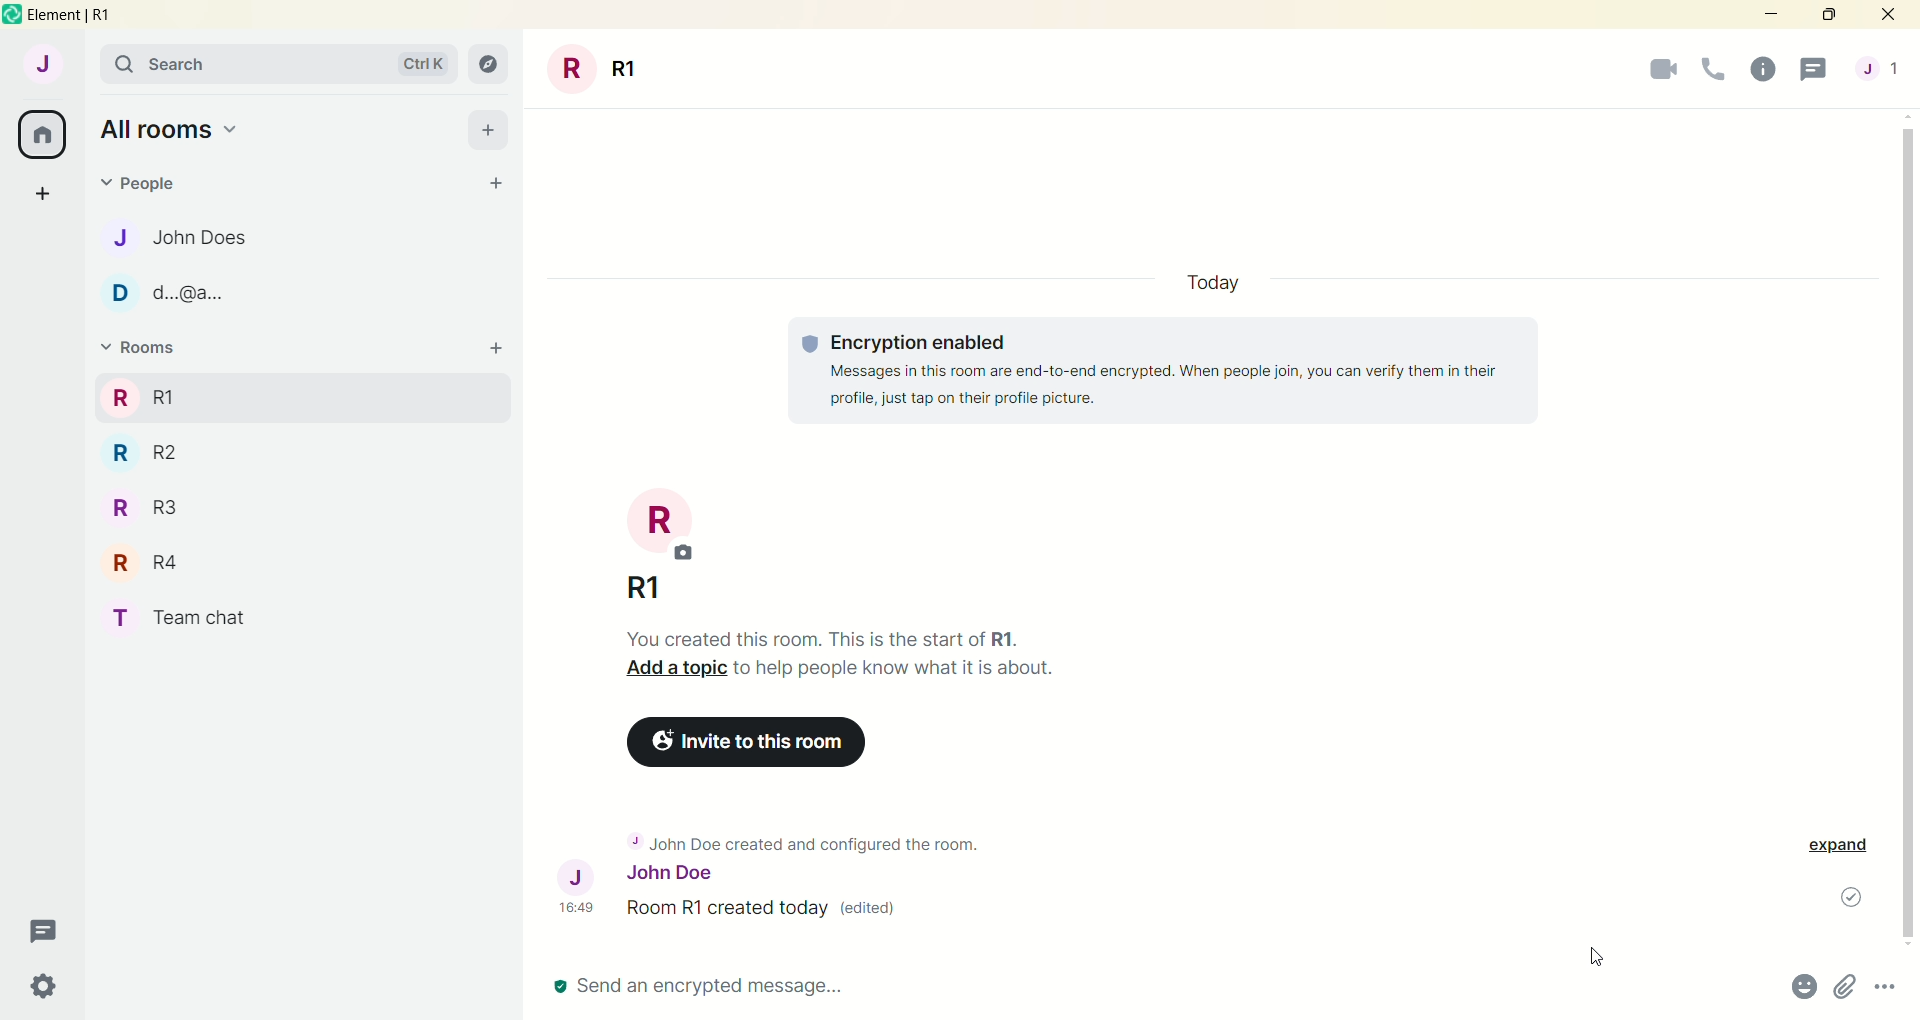 The height and width of the screenshot is (1020, 1920). Describe the element at coordinates (283, 66) in the screenshot. I see `search` at that location.